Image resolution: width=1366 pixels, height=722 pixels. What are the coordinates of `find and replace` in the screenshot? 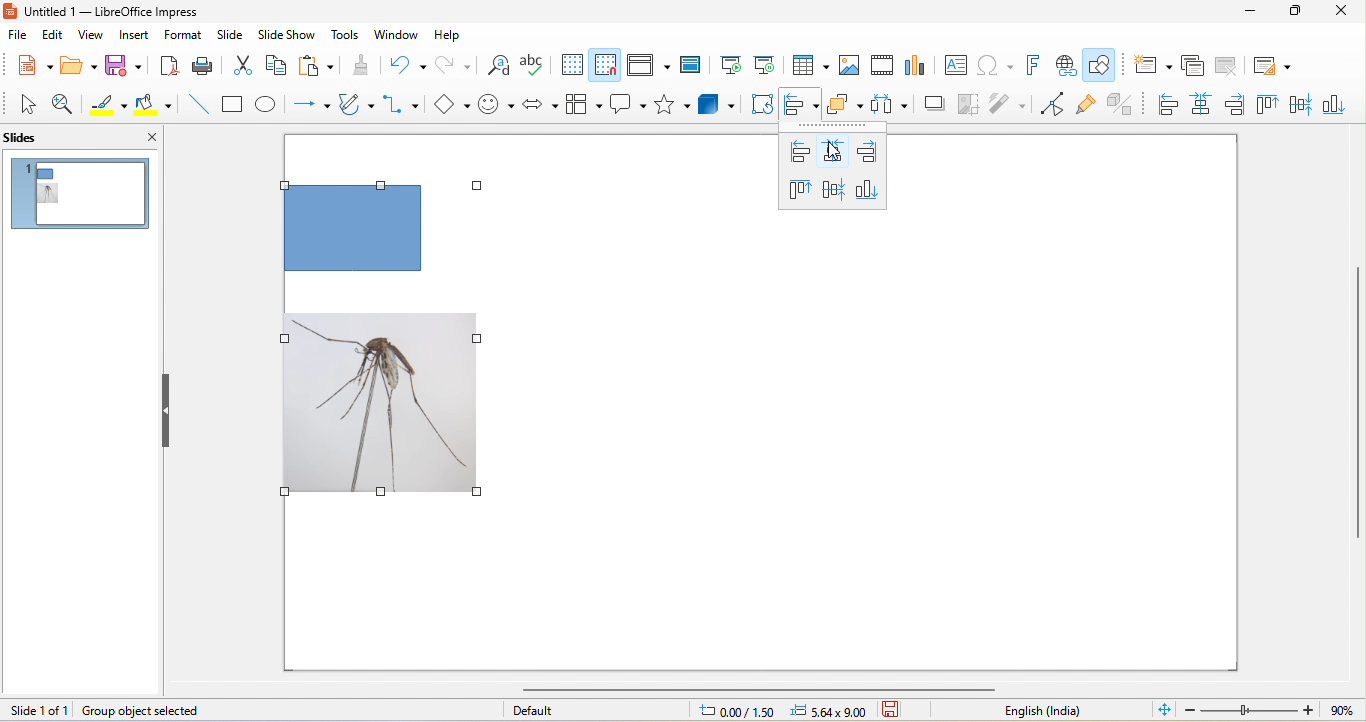 It's located at (500, 68).